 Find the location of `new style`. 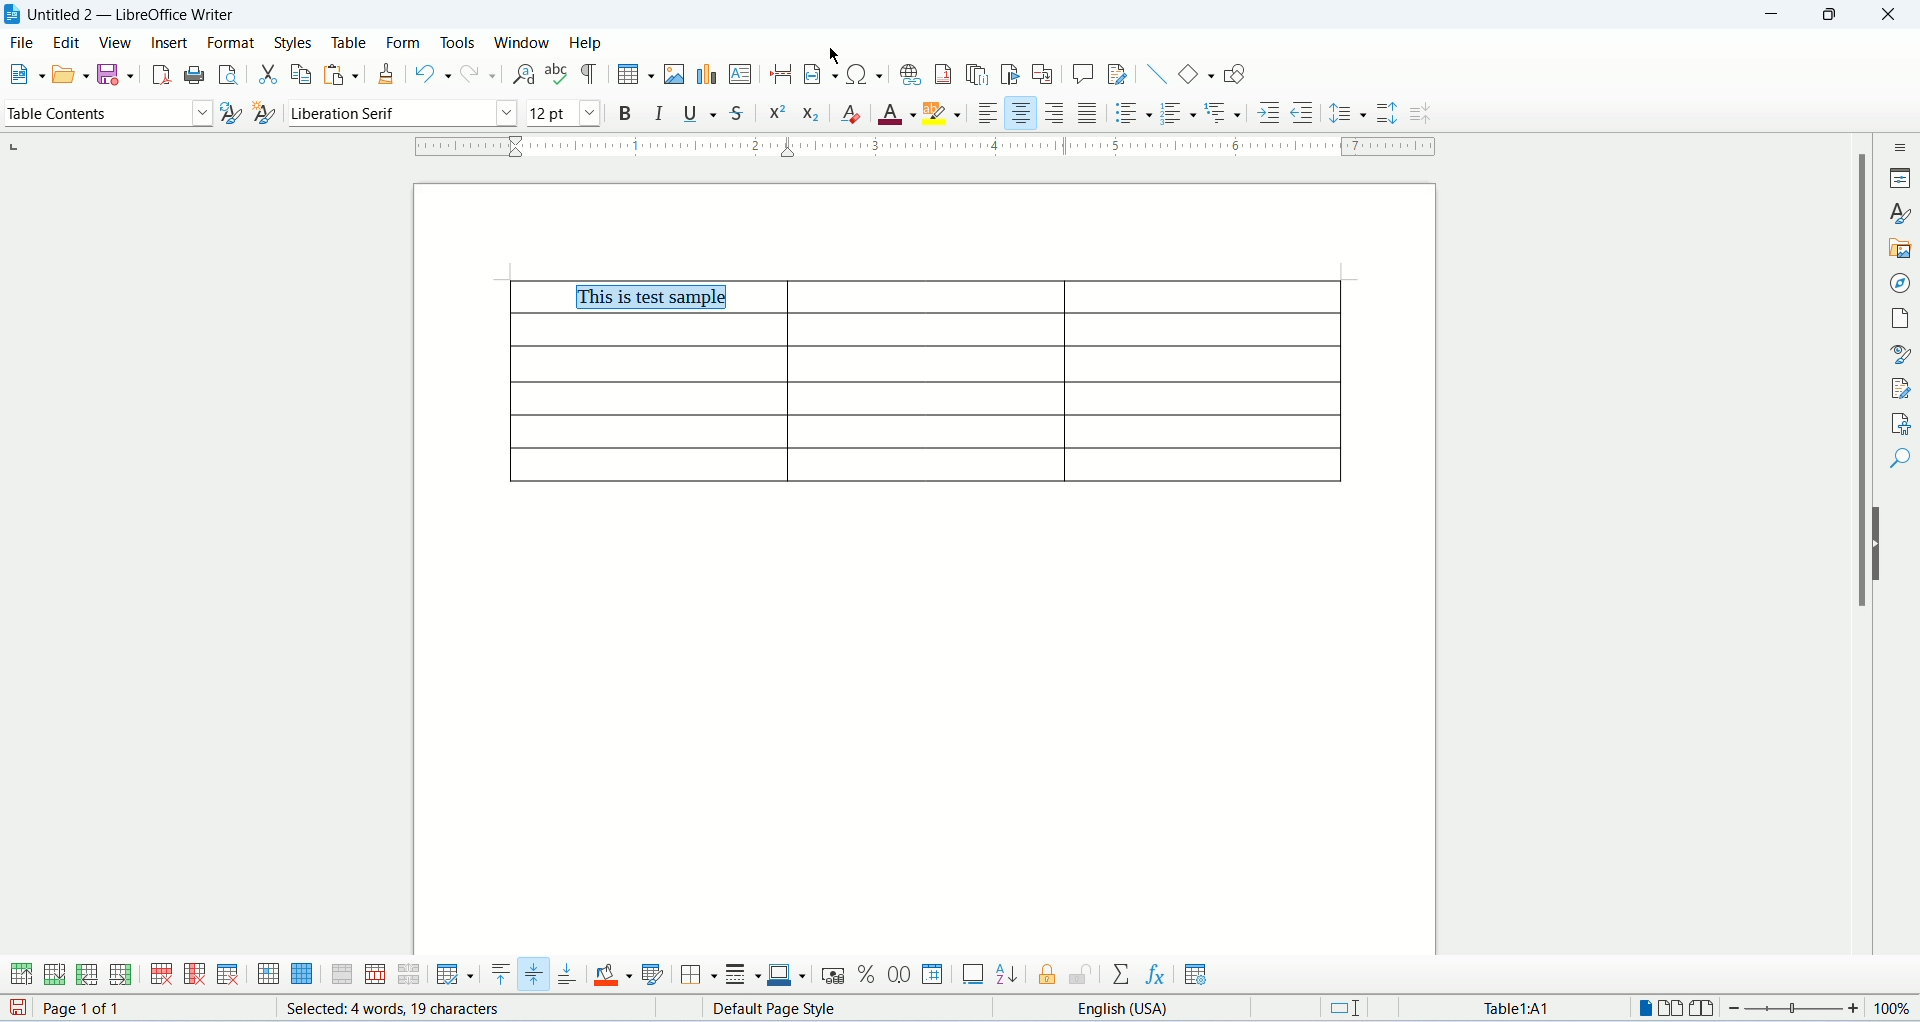

new style is located at coordinates (265, 113).